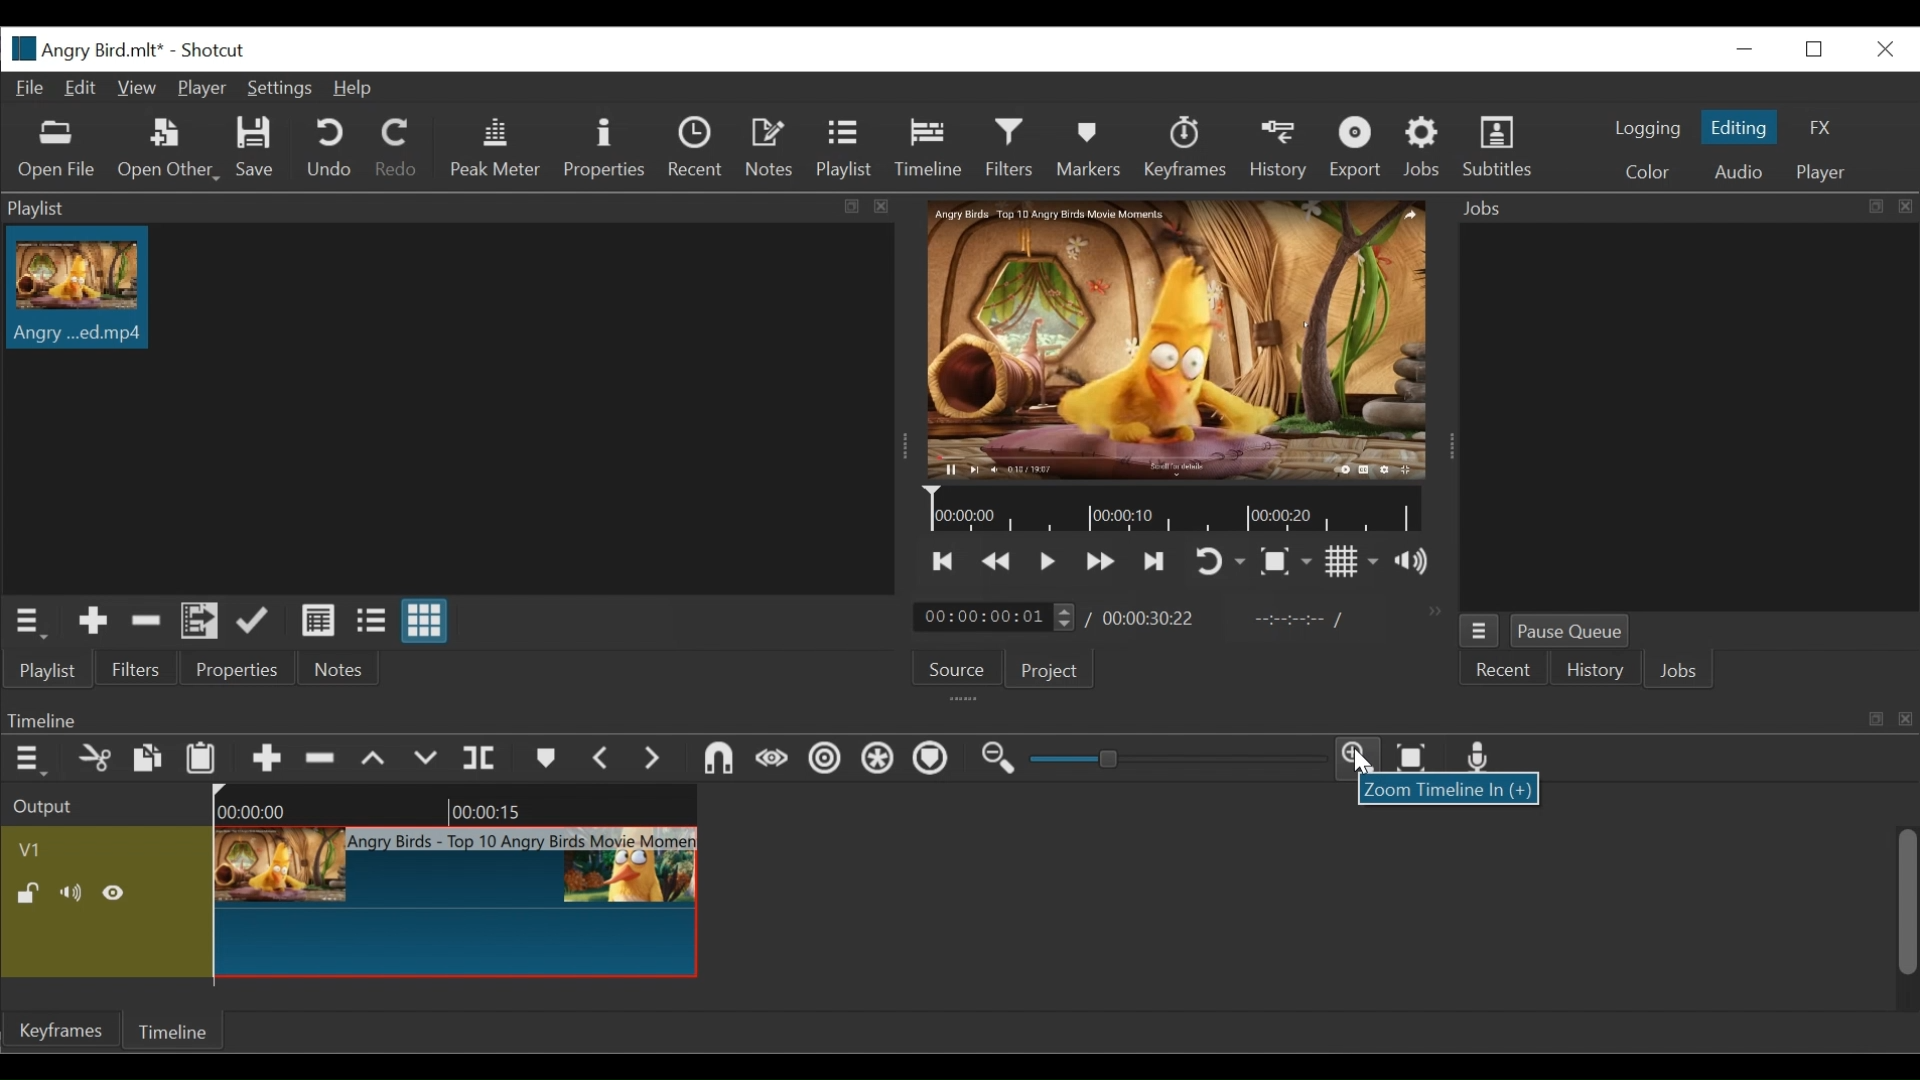 Image resolution: width=1920 pixels, height=1080 pixels. I want to click on Project, so click(1053, 672).